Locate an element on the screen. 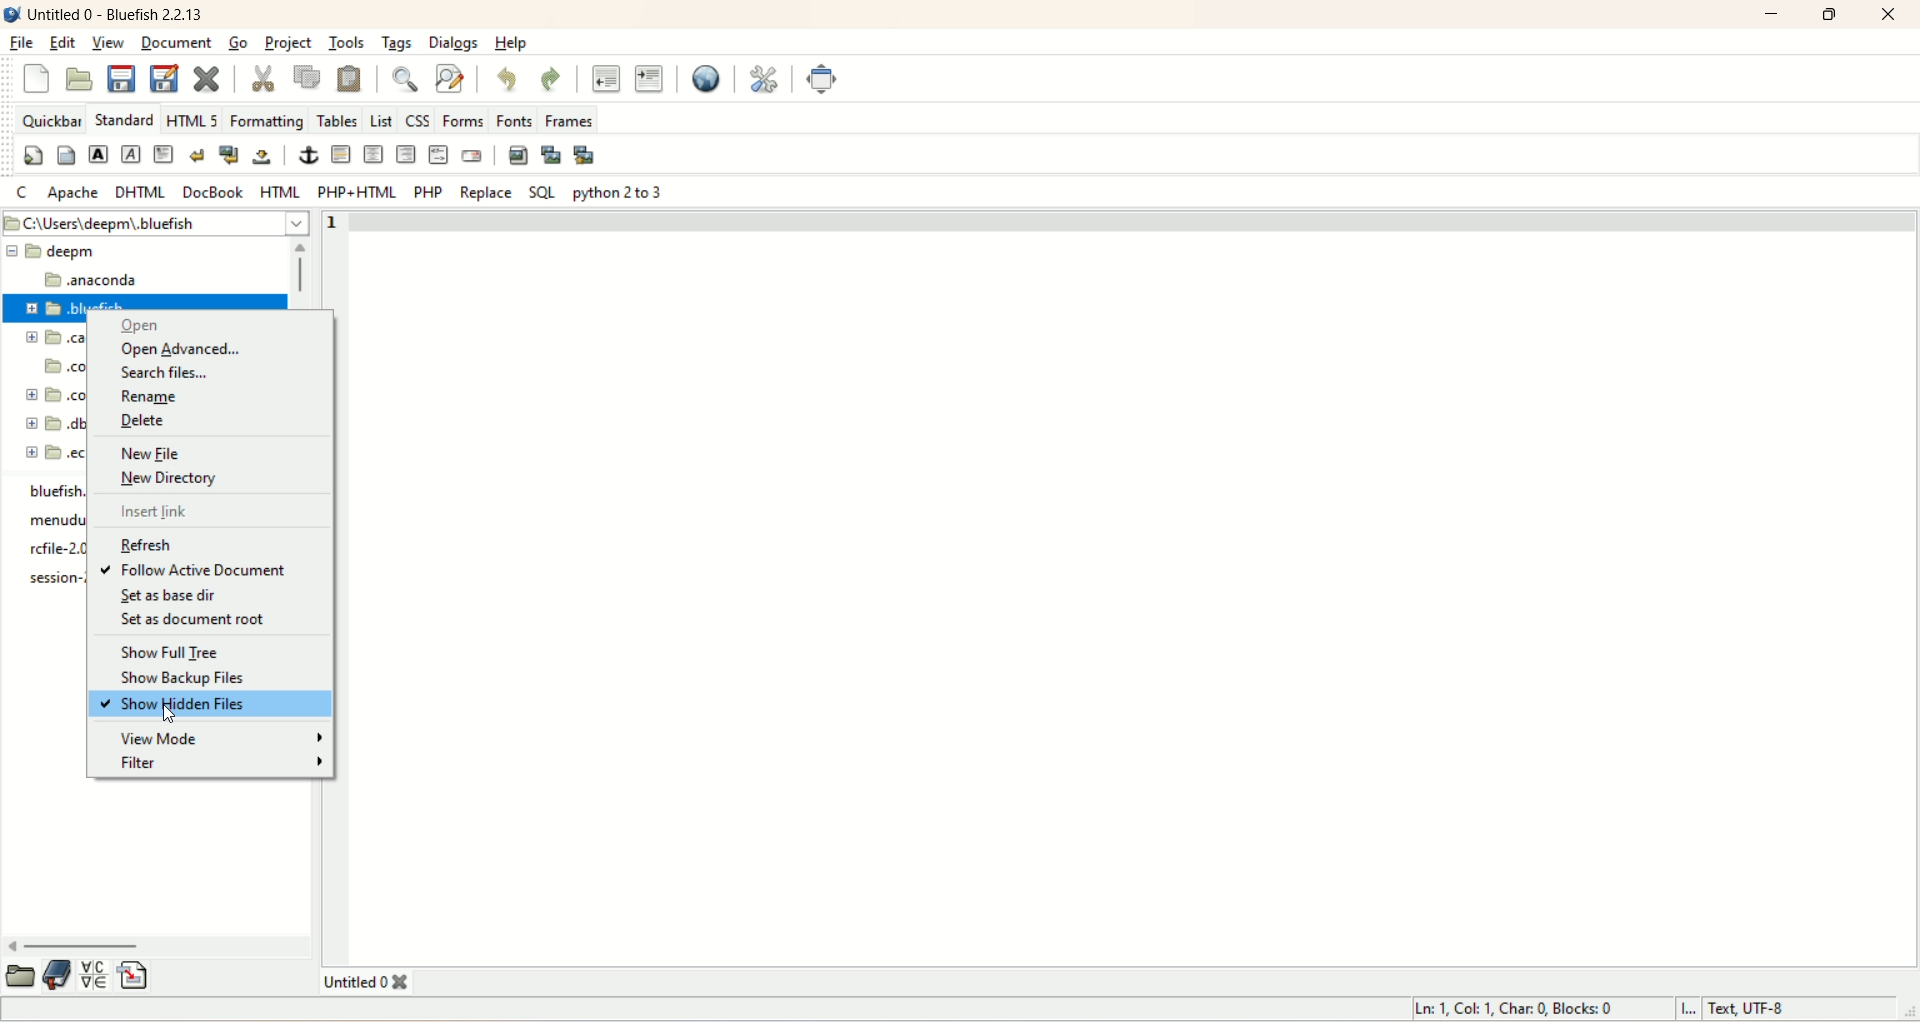 This screenshot has height=1022, width=1920. STANDARD is located at coordinates (128, 120).